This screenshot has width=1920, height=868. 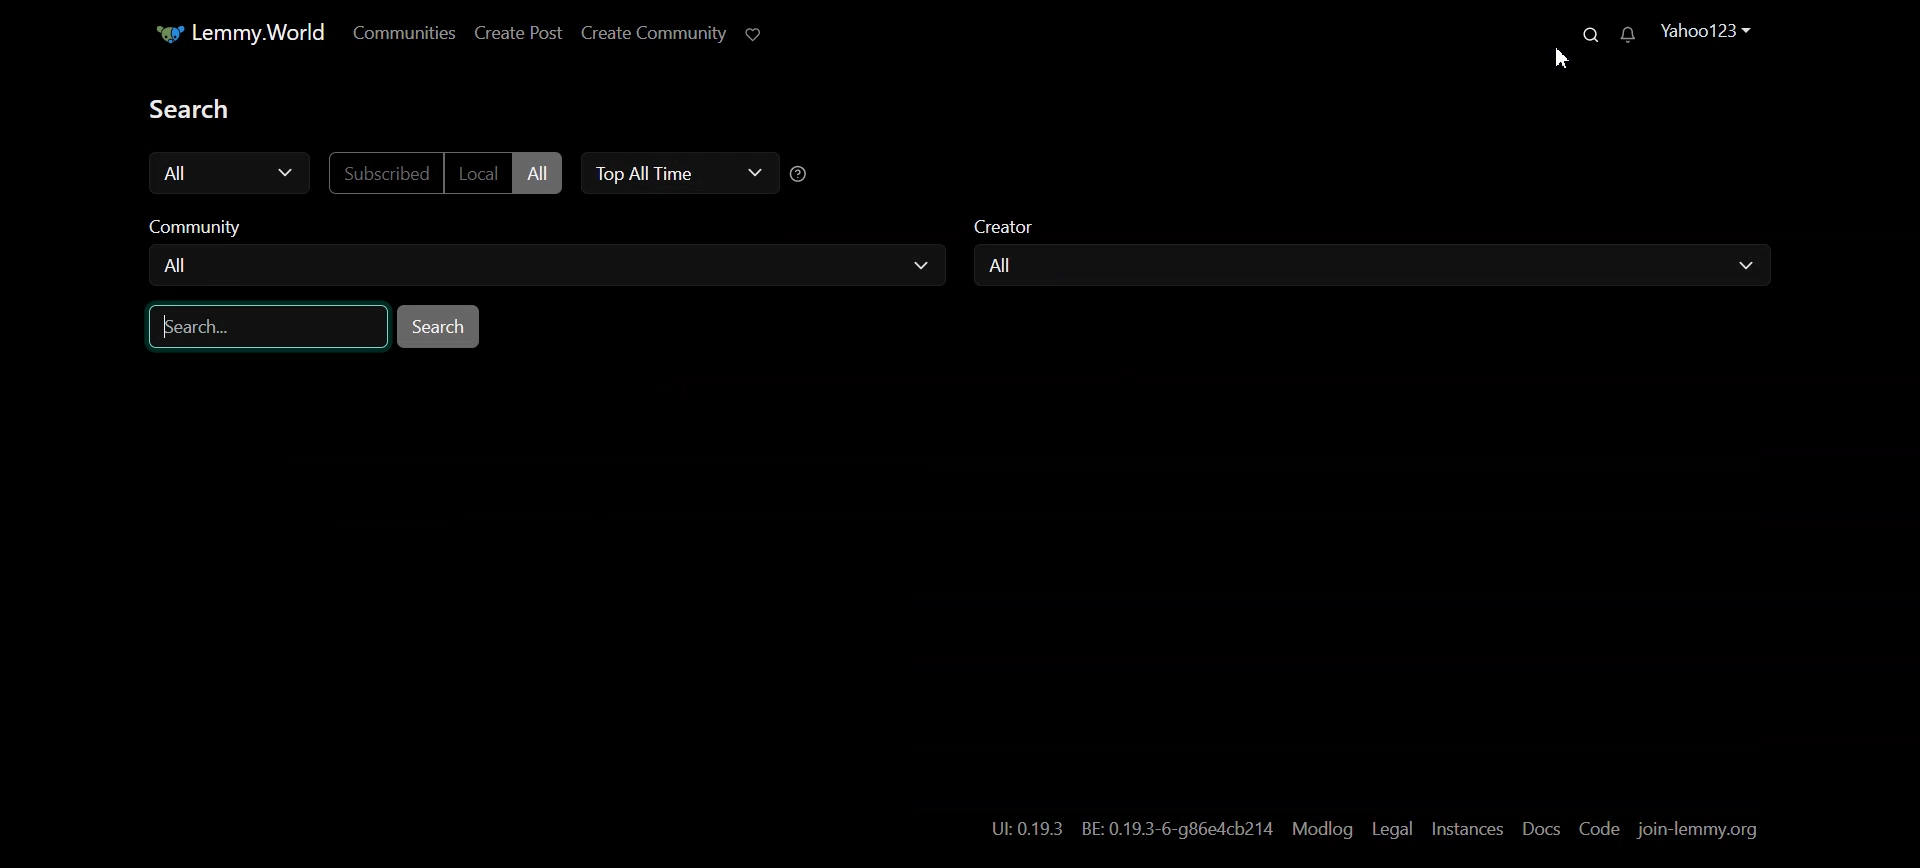 I want to click on join-lemmy.org, so click(x=1702, y=829).